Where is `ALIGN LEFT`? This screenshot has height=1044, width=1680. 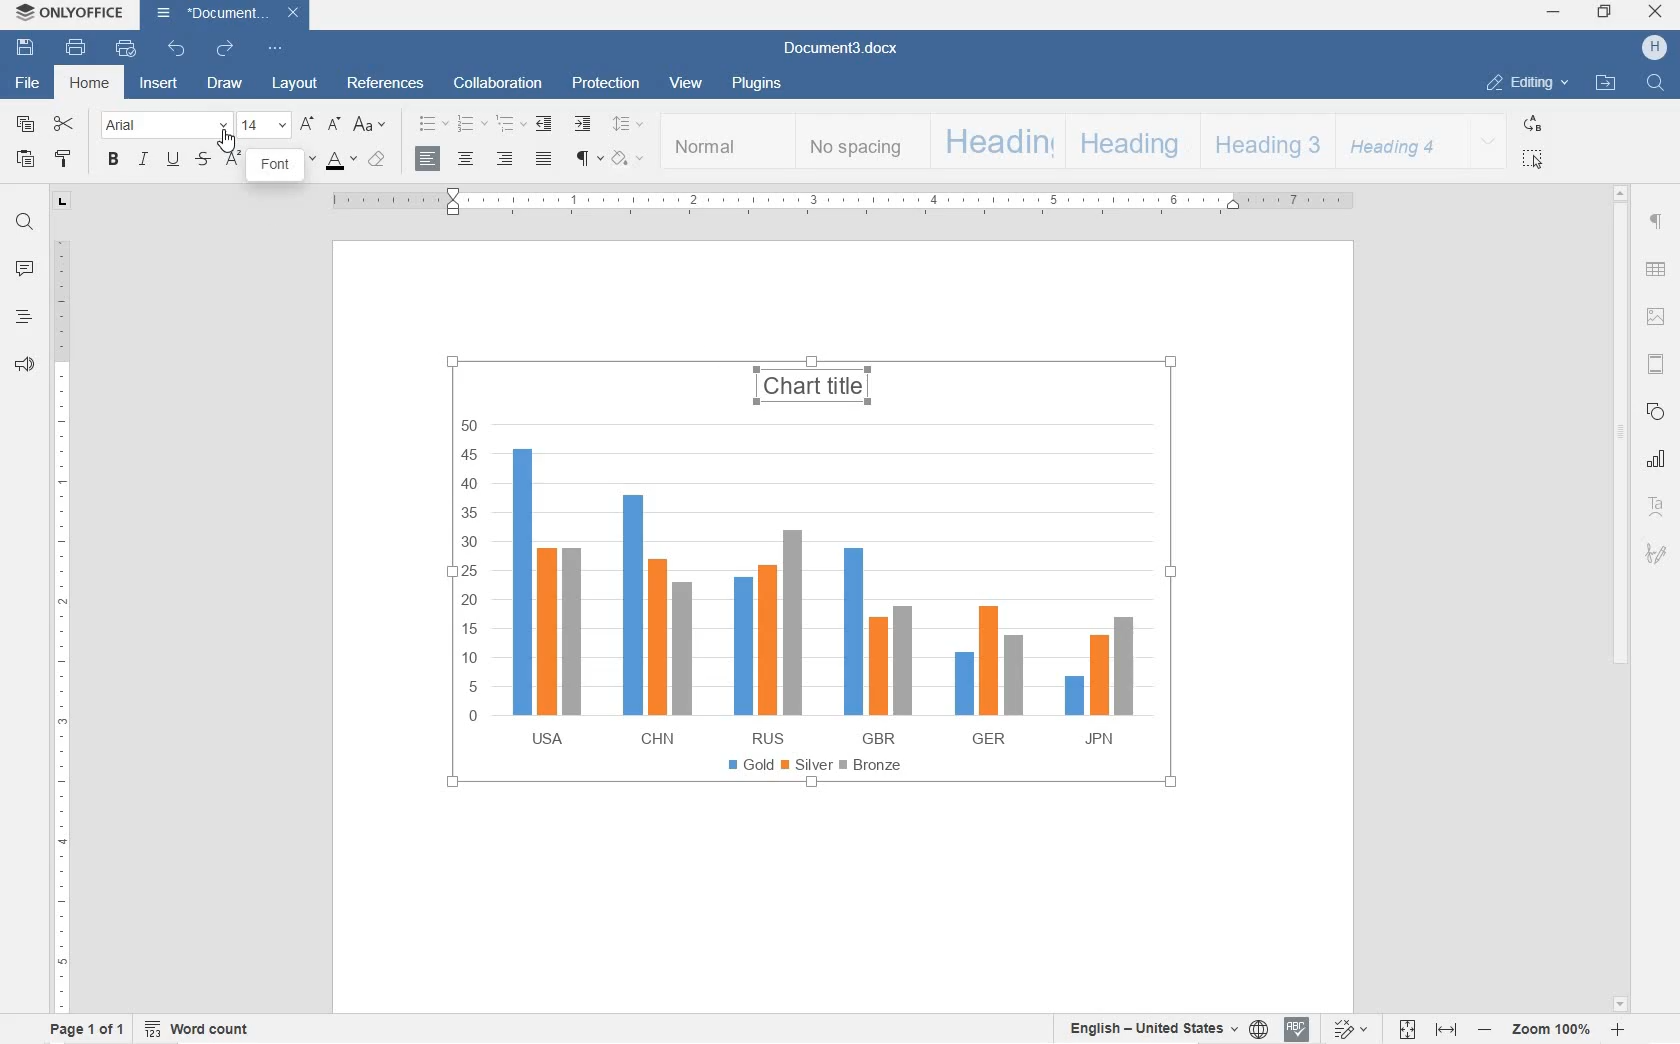
ALIGN LEFT is located at coordinates (427, 161).